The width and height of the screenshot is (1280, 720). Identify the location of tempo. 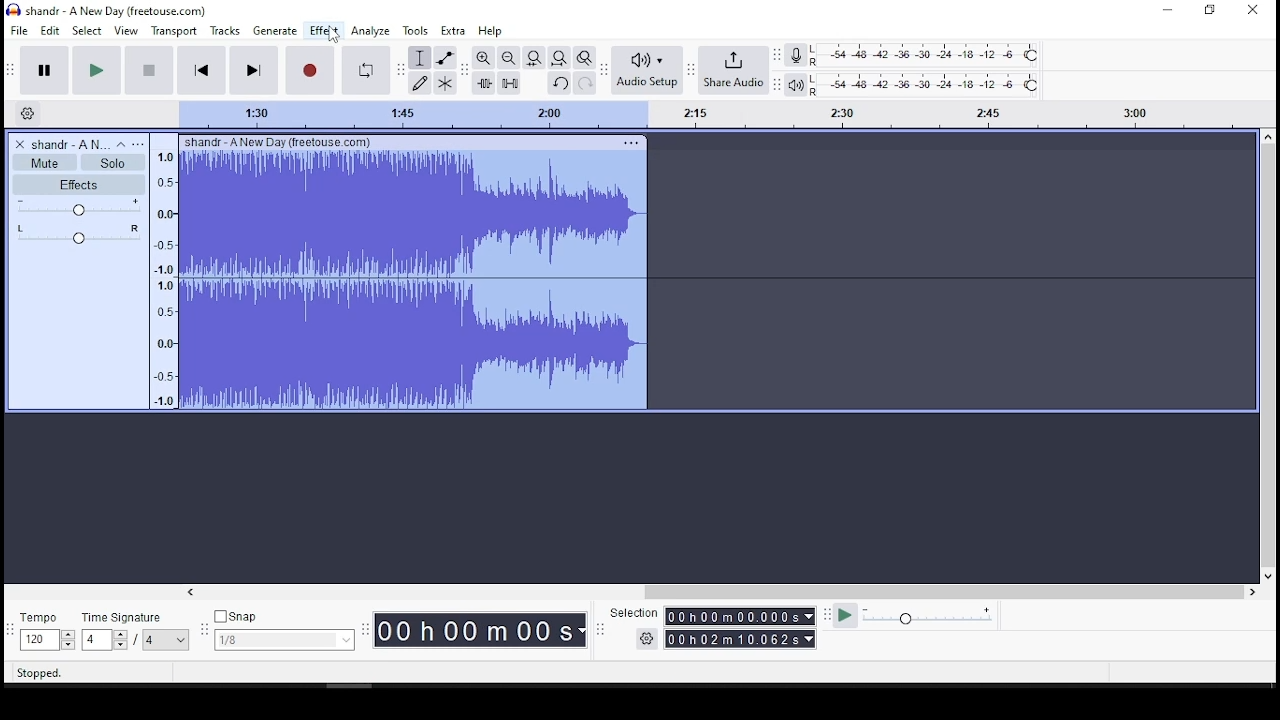
(46, 630).